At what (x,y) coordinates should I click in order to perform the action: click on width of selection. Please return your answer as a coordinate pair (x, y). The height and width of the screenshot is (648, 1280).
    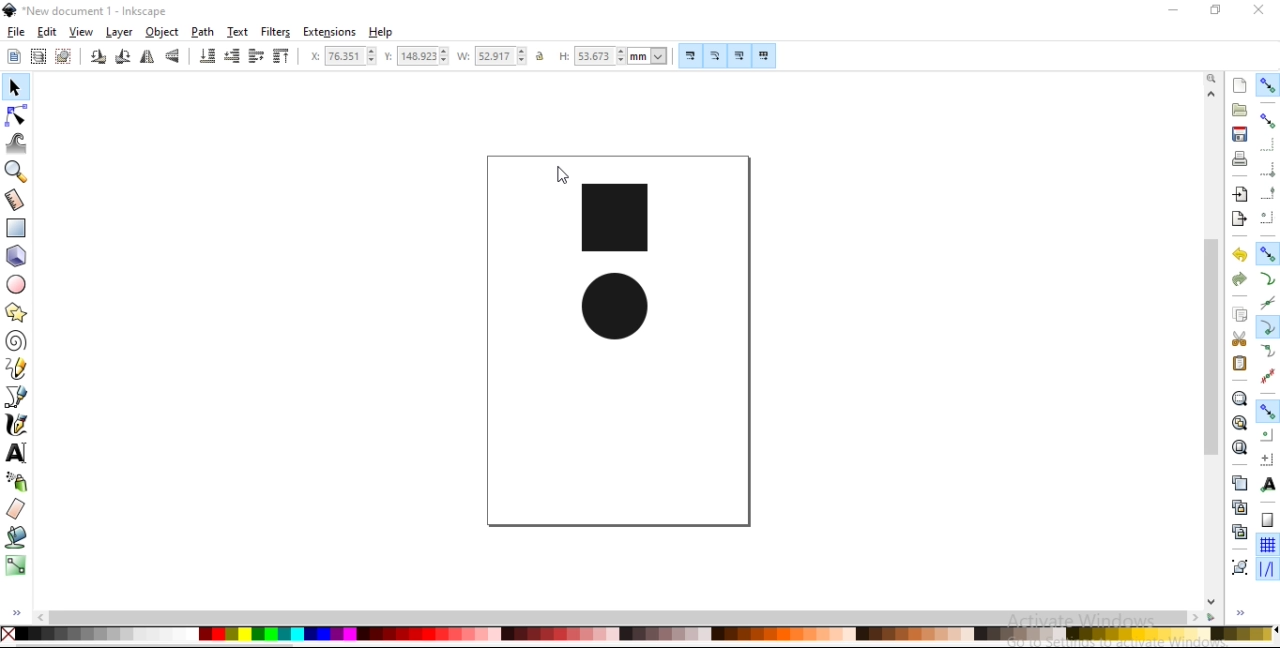
    Looking at the image, I should click on (494, 56).